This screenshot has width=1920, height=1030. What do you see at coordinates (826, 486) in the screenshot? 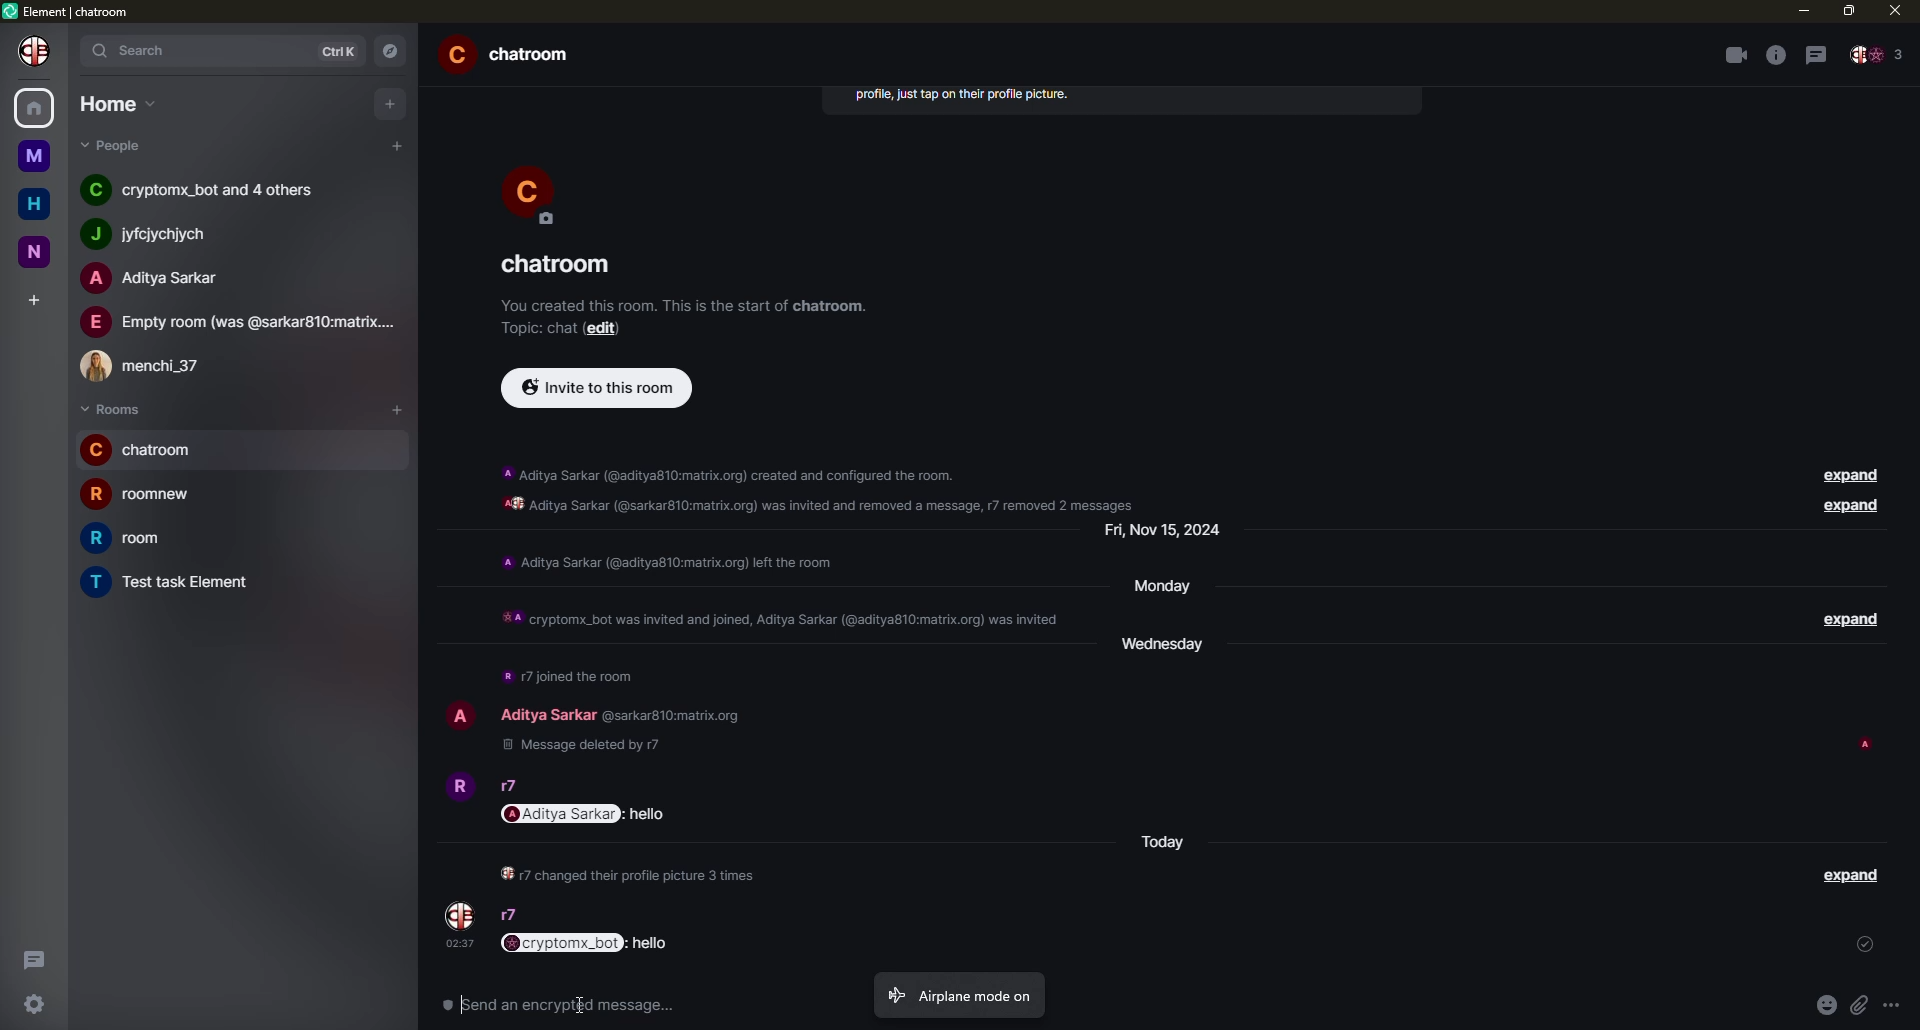
I see `info` at bounding box center [826, 486].